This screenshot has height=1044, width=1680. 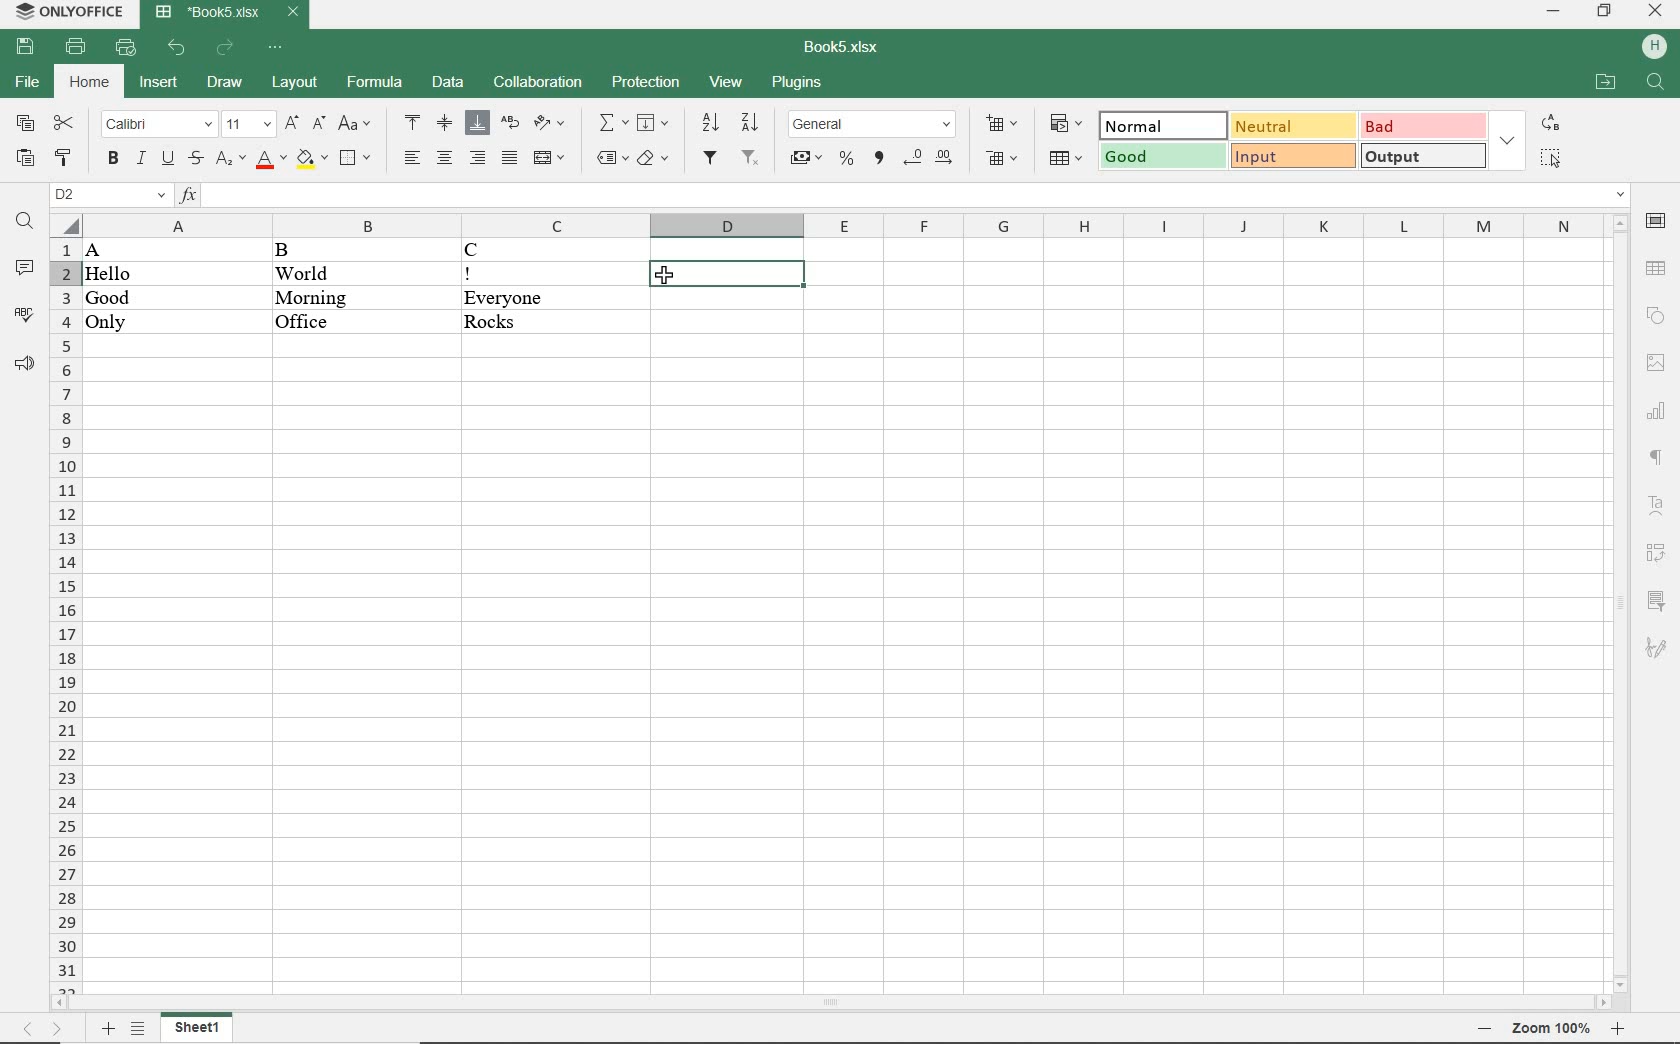 What do you see at coordinates (139, 1029) in the screenshot?
I see `list sheets` at bounding box center [139, 1029].